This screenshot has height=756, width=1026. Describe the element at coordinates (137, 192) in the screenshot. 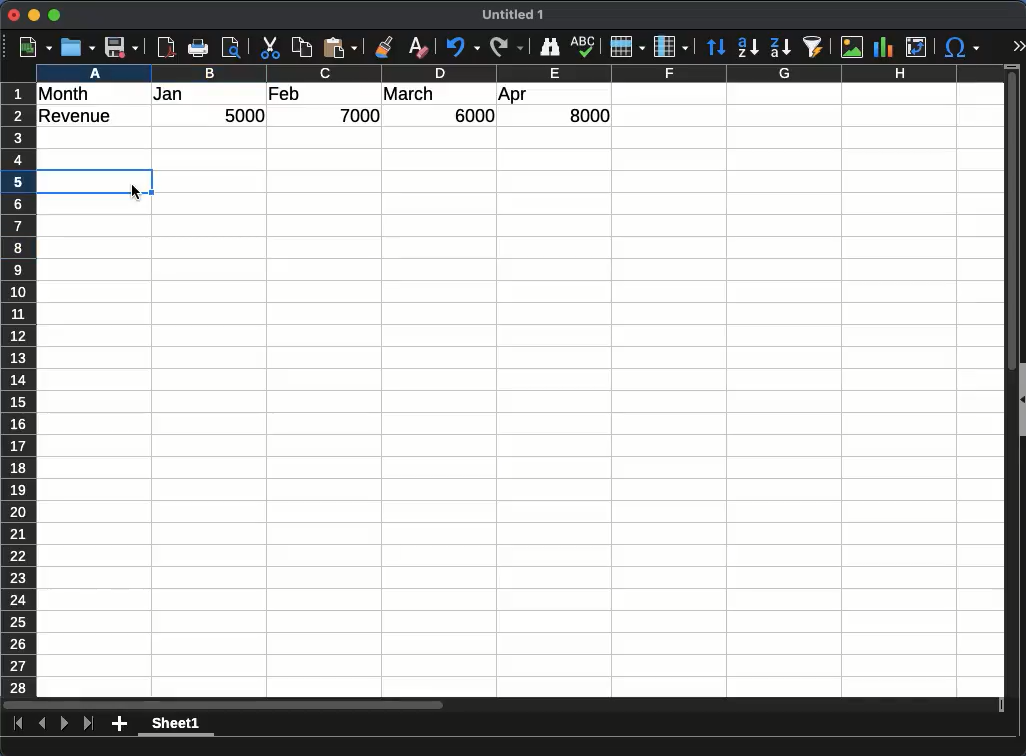

I see `cursor` at that location.